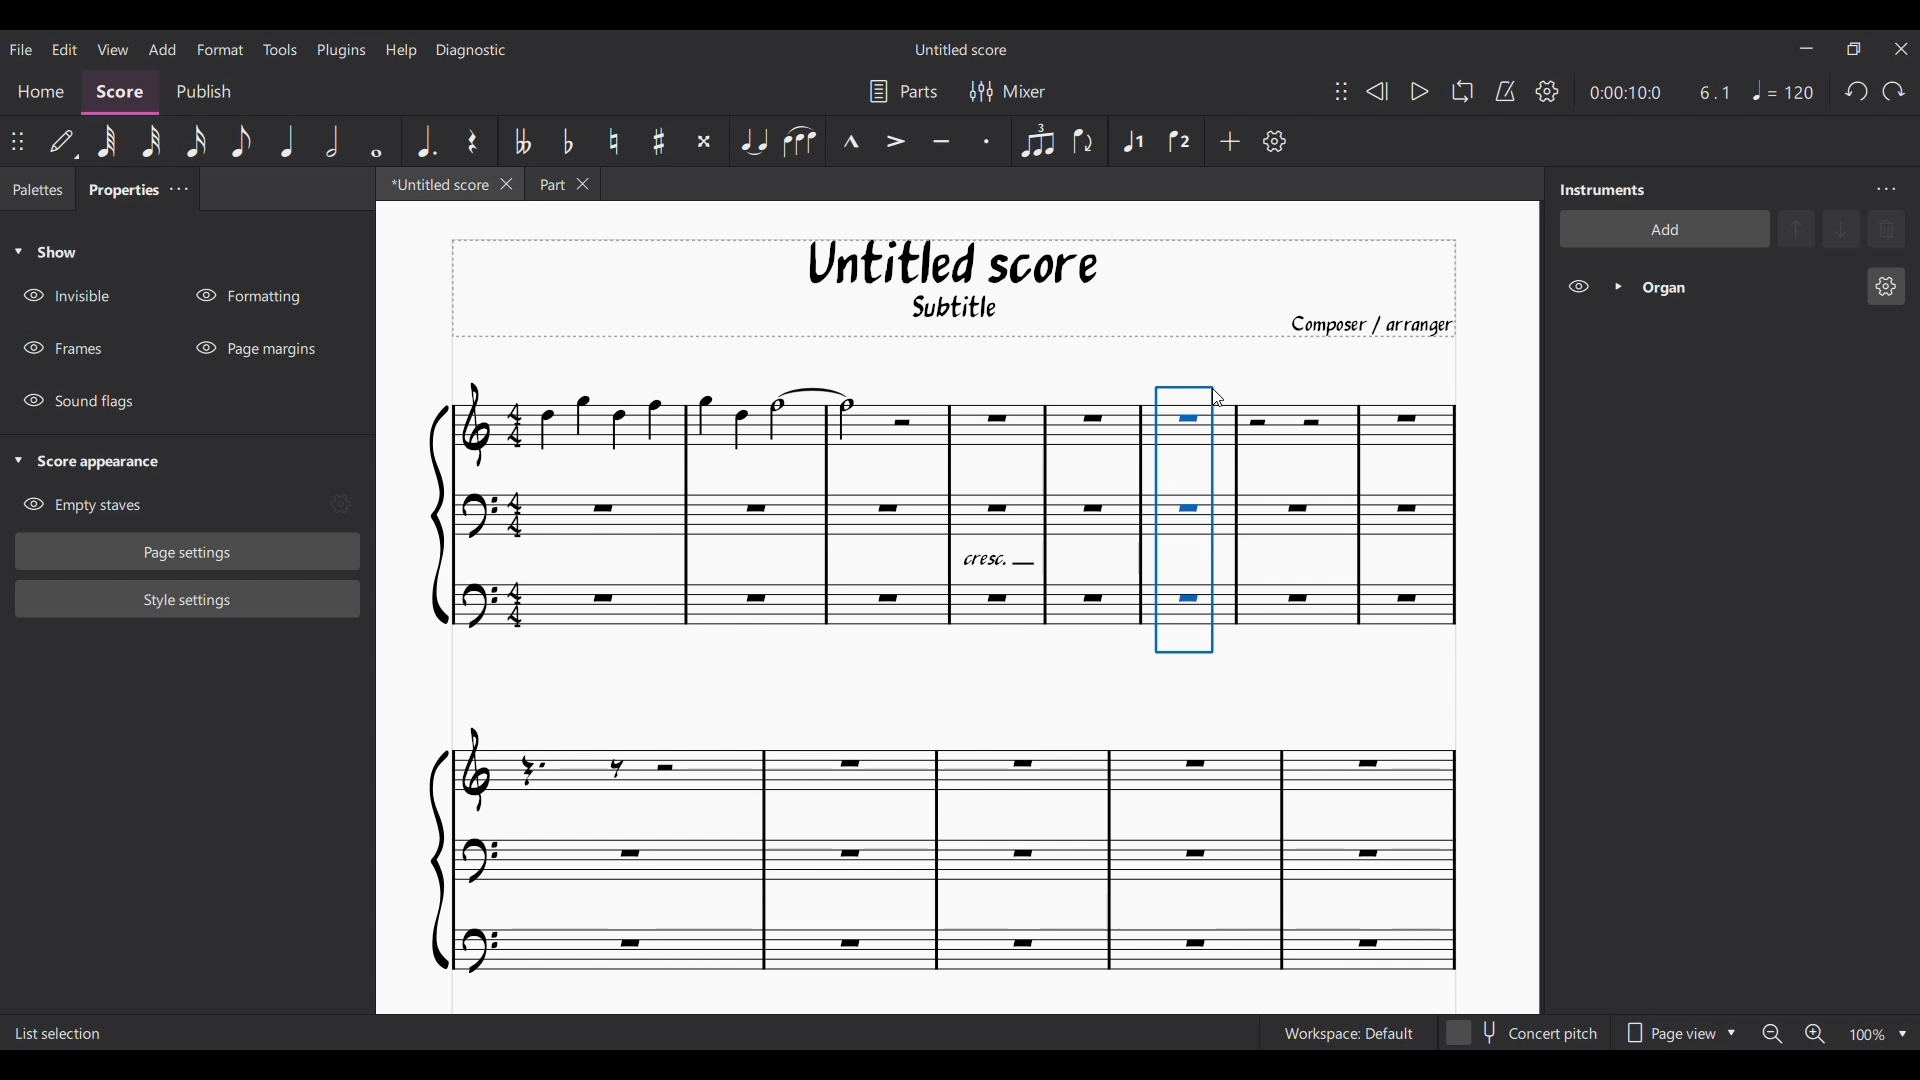 Image resolution: width=1920 pixels, height=1080 pixels. I want to click on 32nd note, so click(151, 142).